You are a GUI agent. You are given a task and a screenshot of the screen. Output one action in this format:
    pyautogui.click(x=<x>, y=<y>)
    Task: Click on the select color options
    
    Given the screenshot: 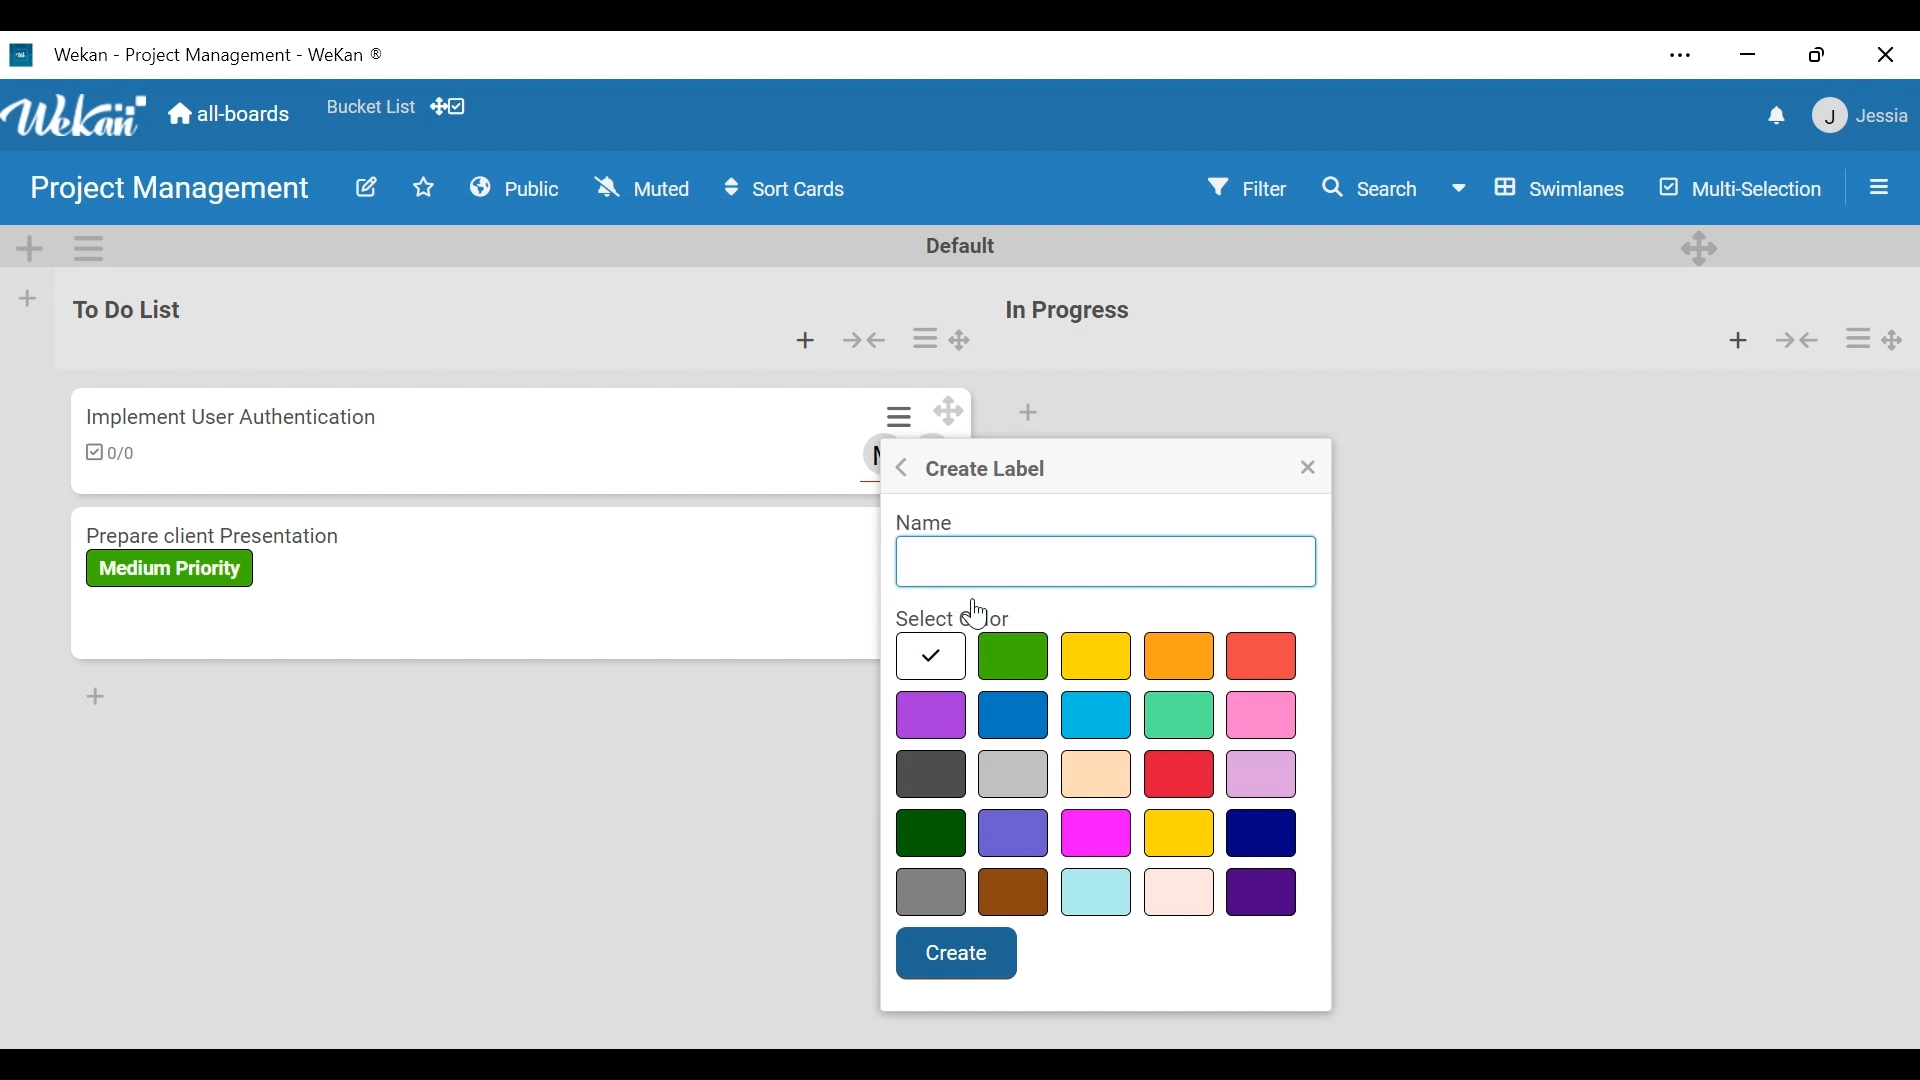 What is the action you would take?
    pyautogui.click(x=1097, y=774)
    